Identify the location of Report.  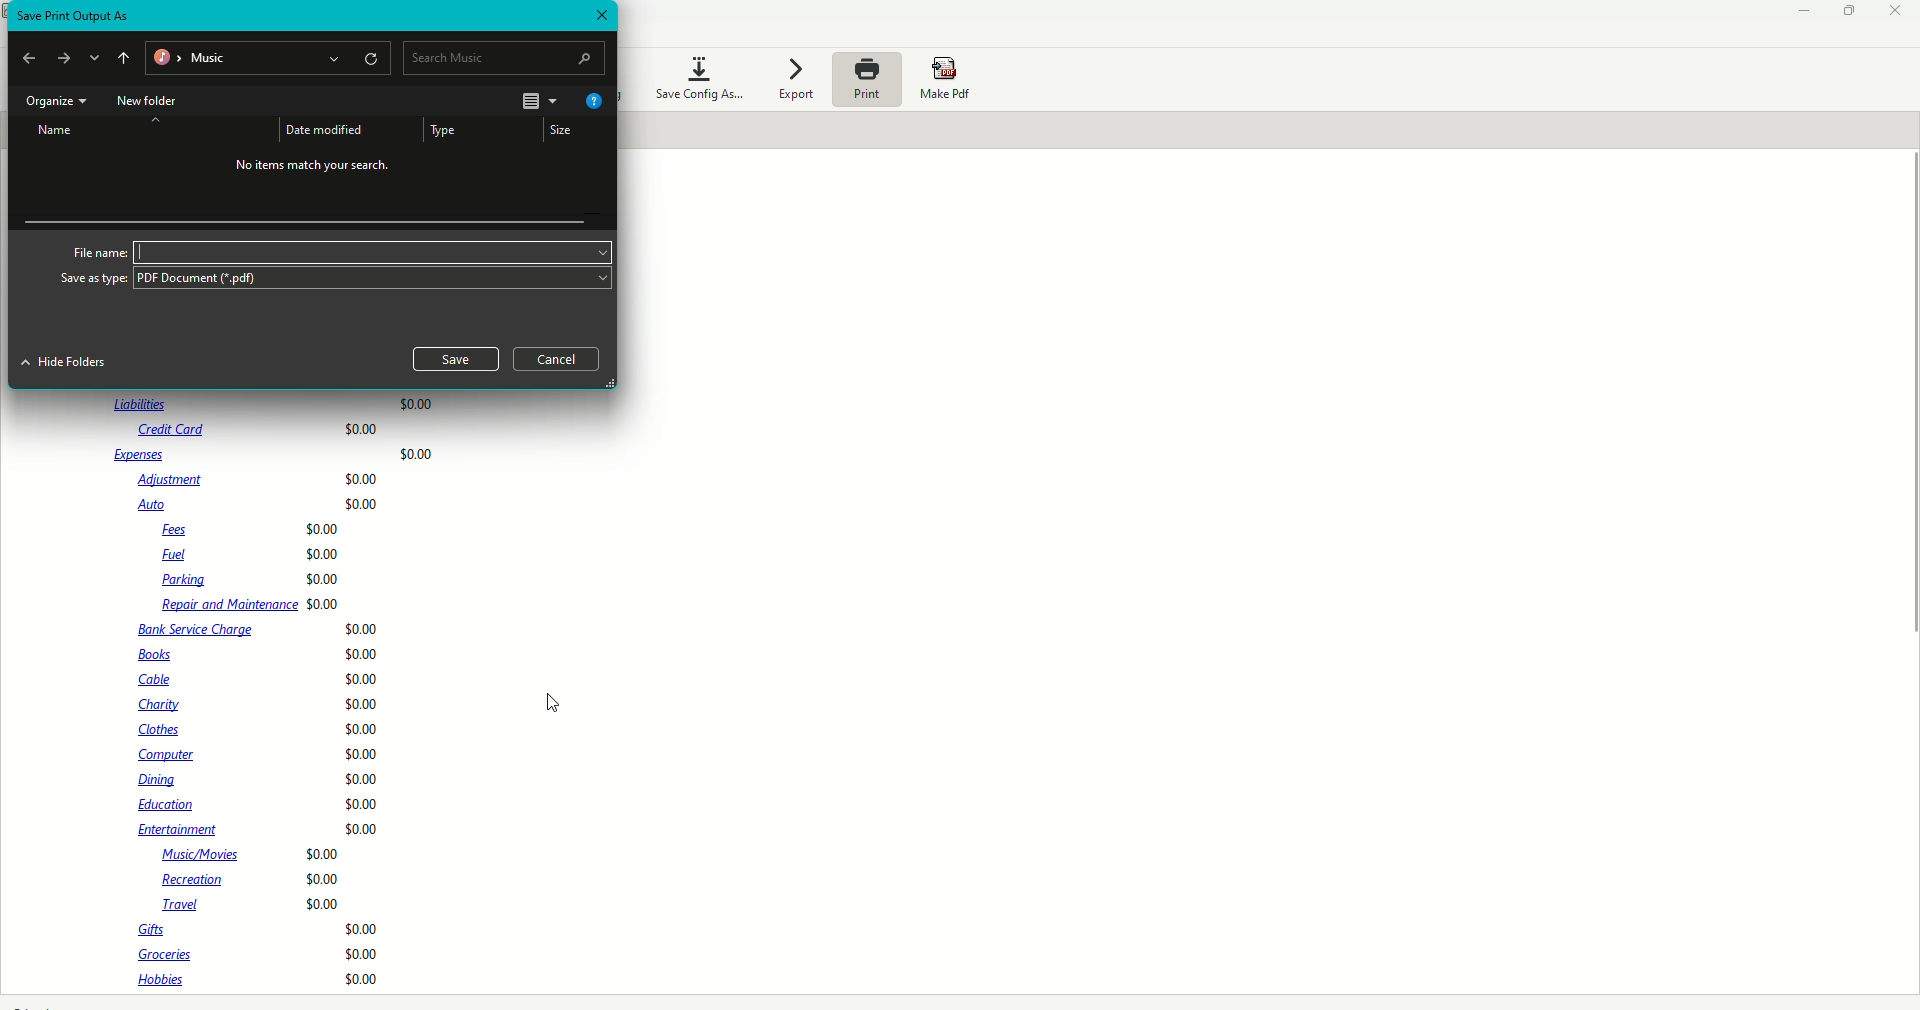
(159, 252).